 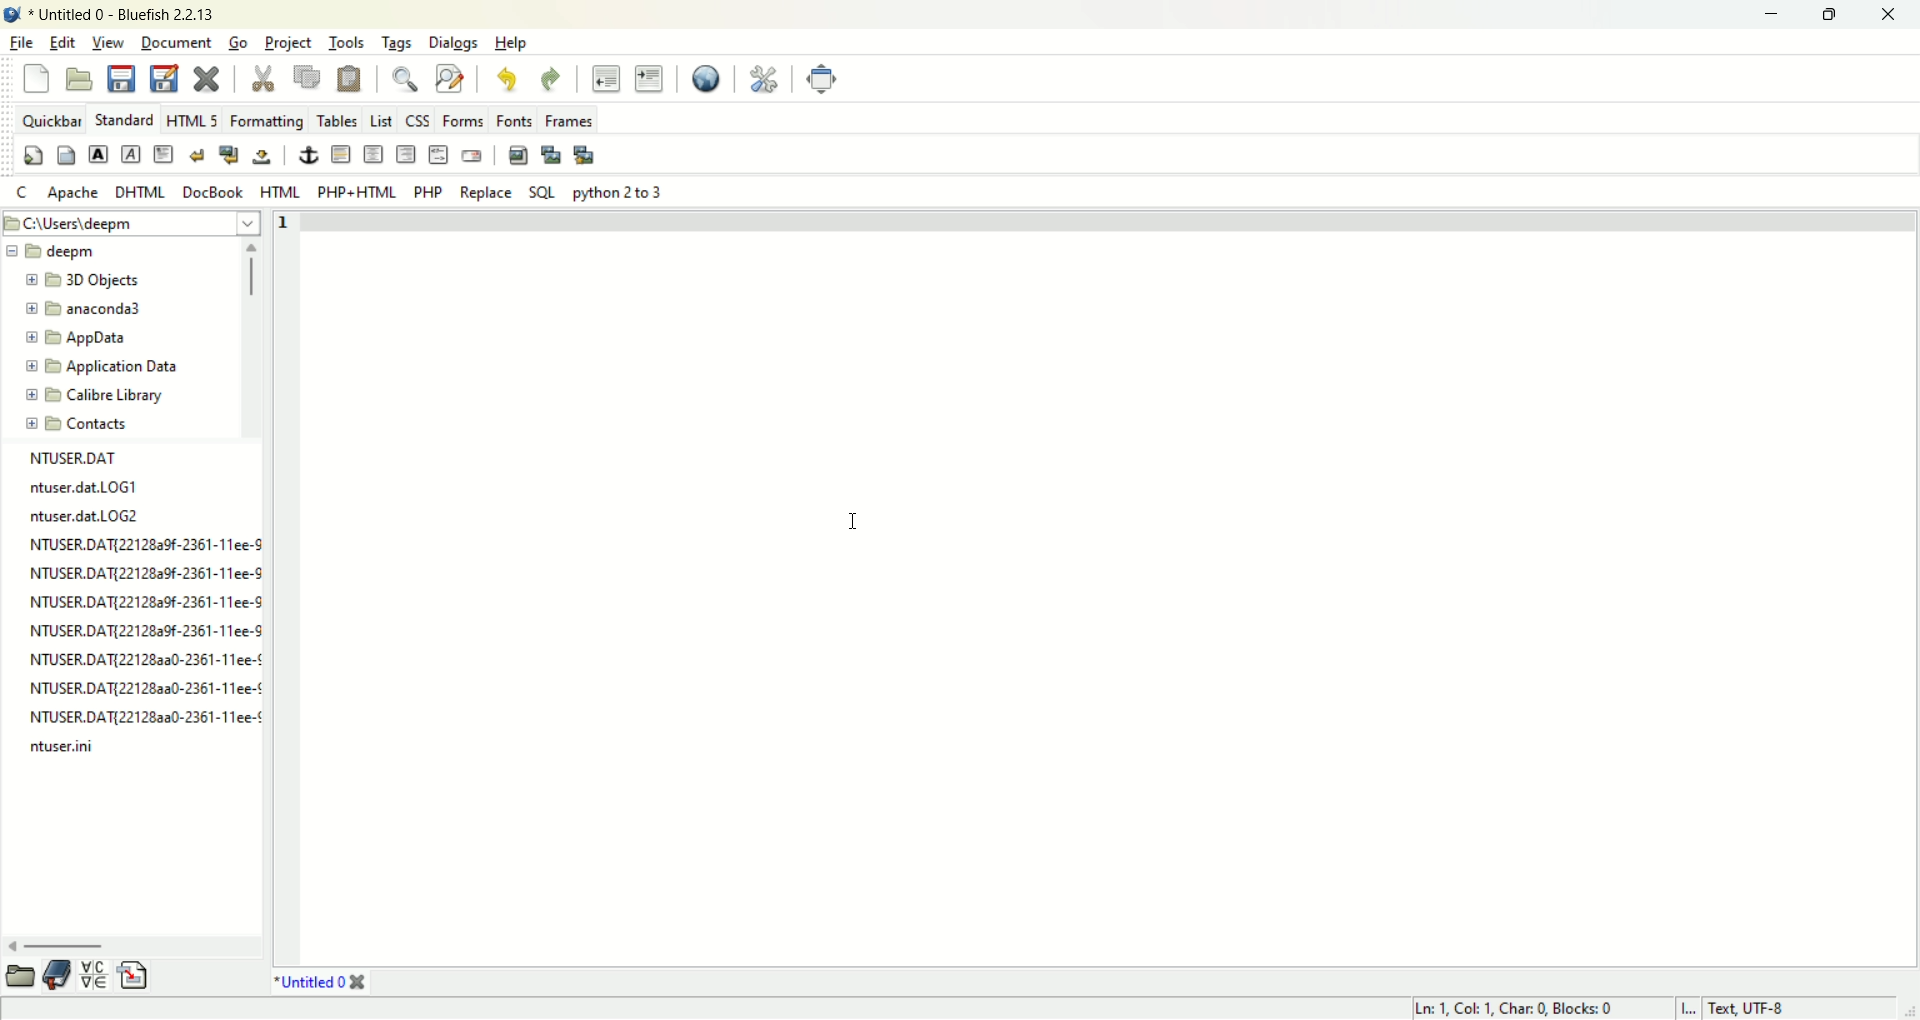 What do you see at coordinates (131, 944) in the screenshot?
I see `scroll bar` at bounding box center [131, 944].